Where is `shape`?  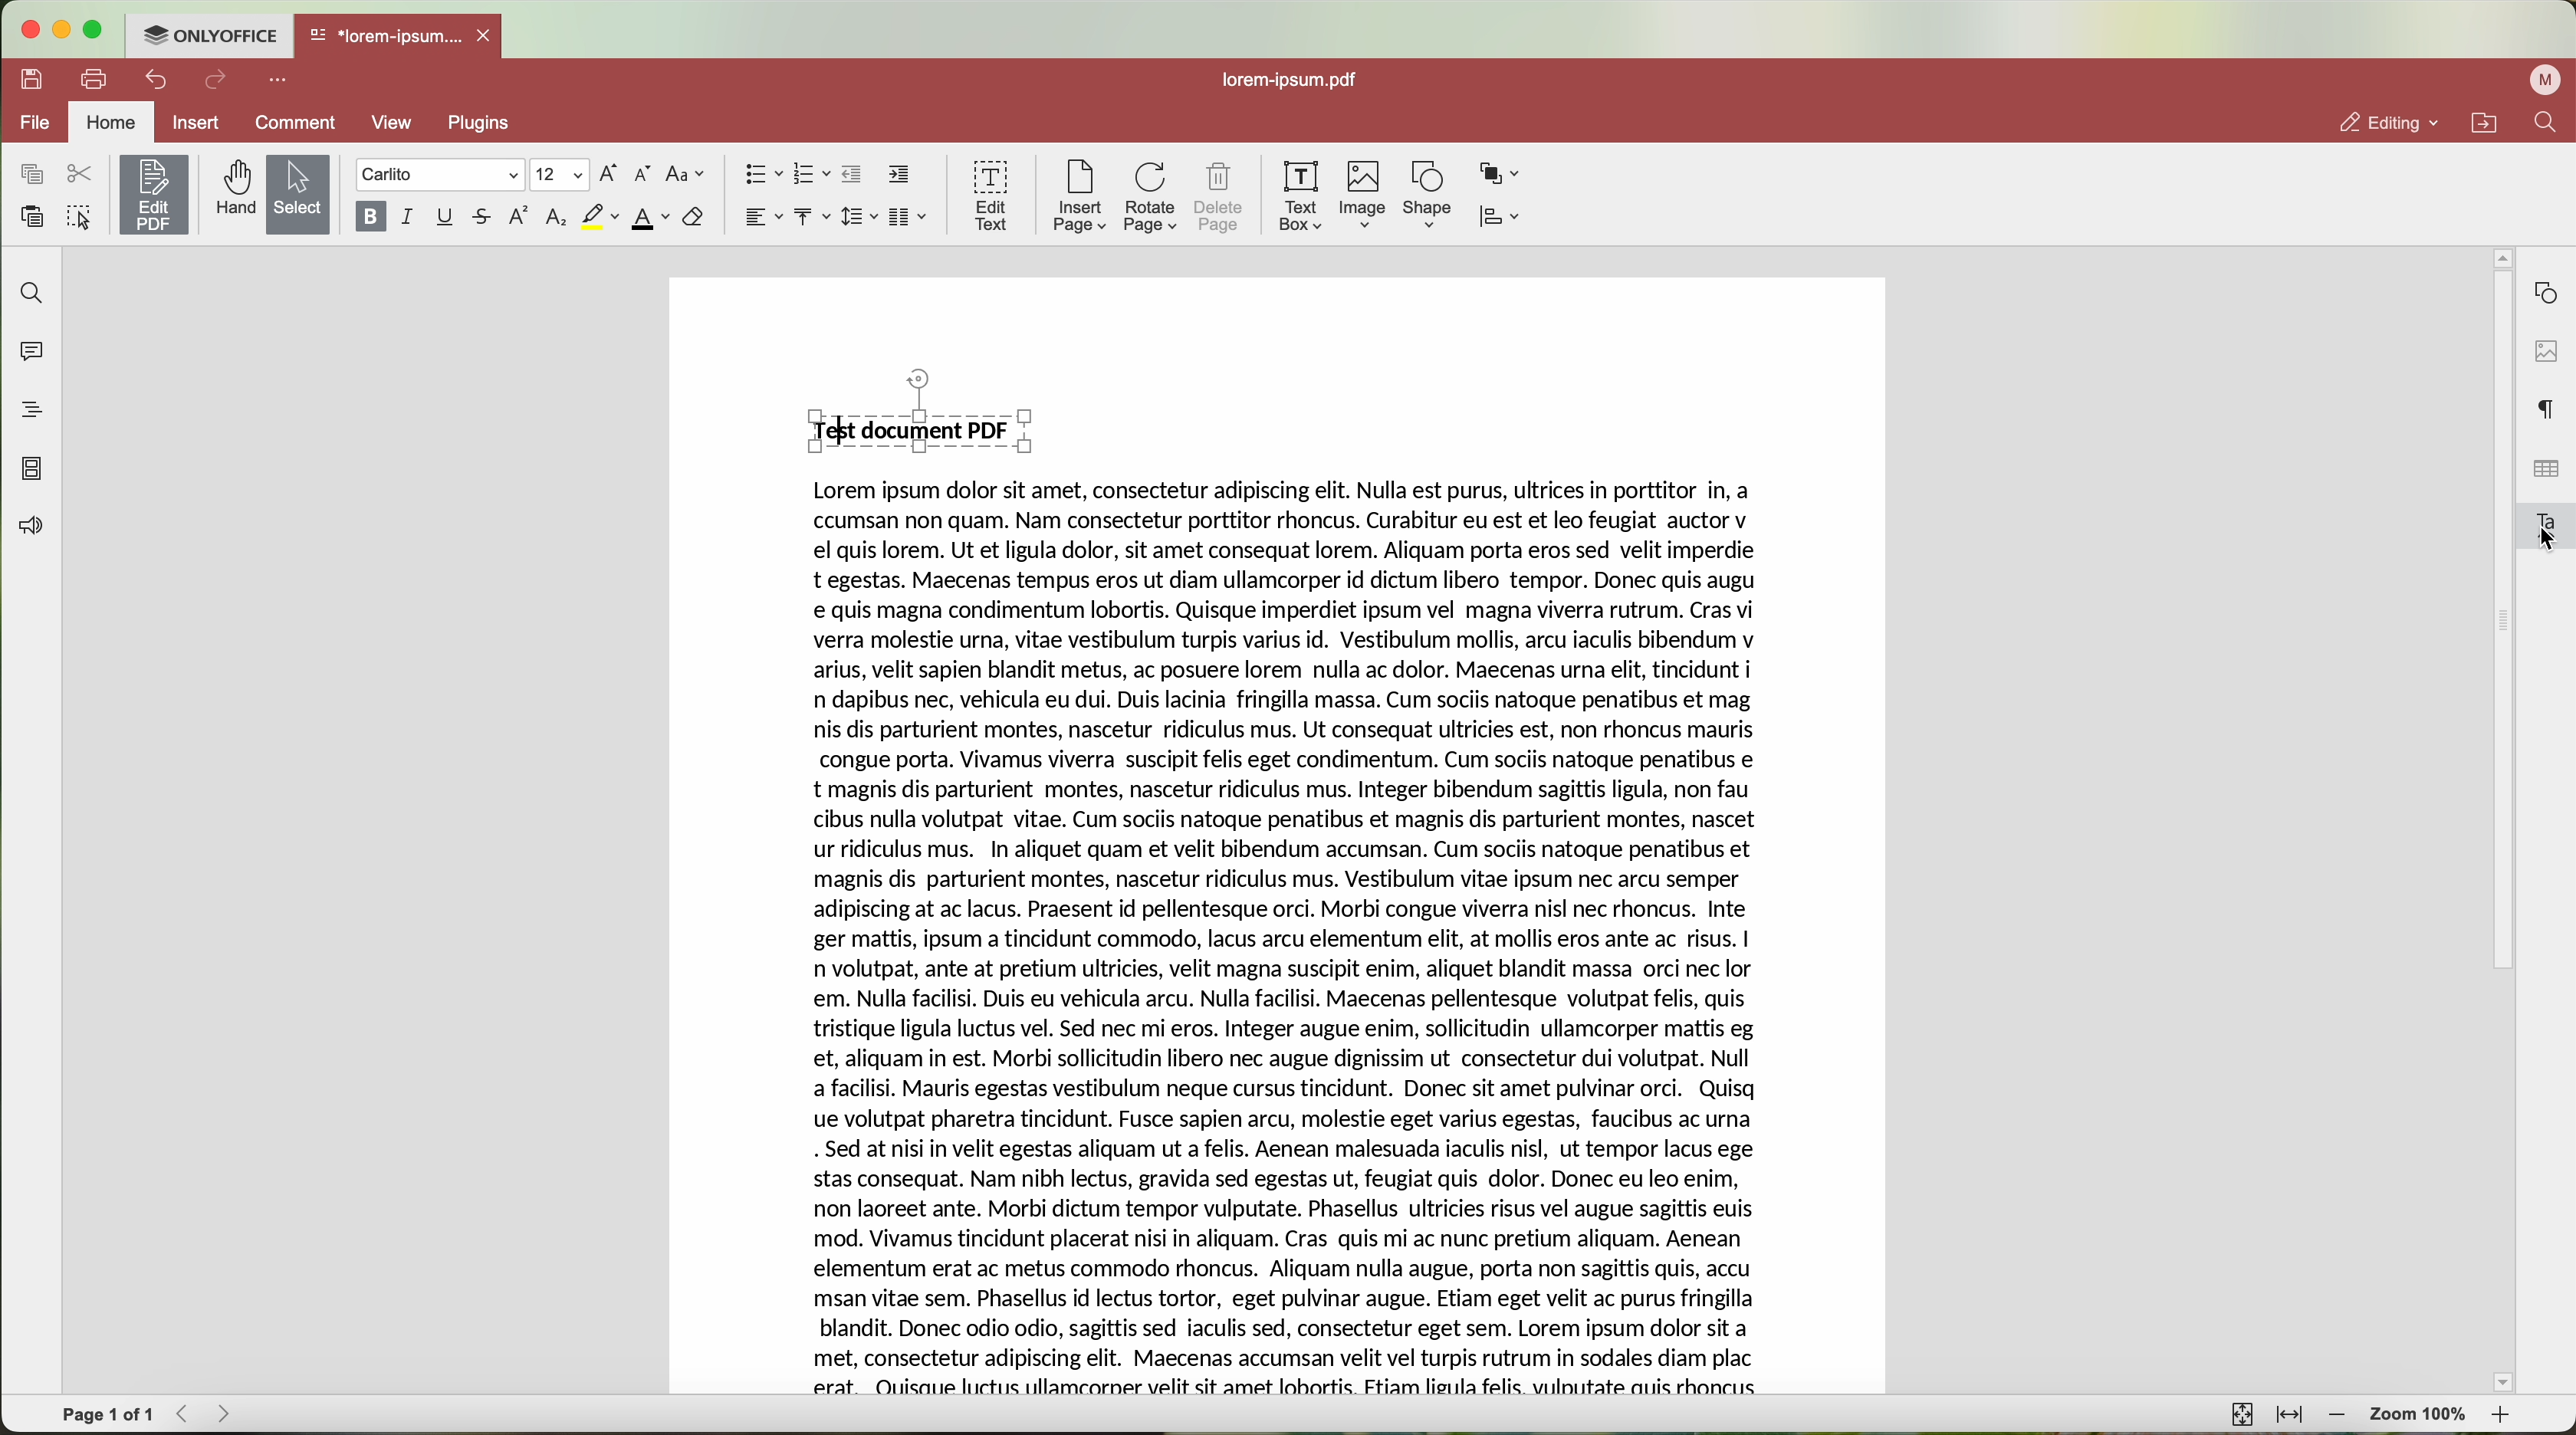
shape is located at coordinates (1425, 197).